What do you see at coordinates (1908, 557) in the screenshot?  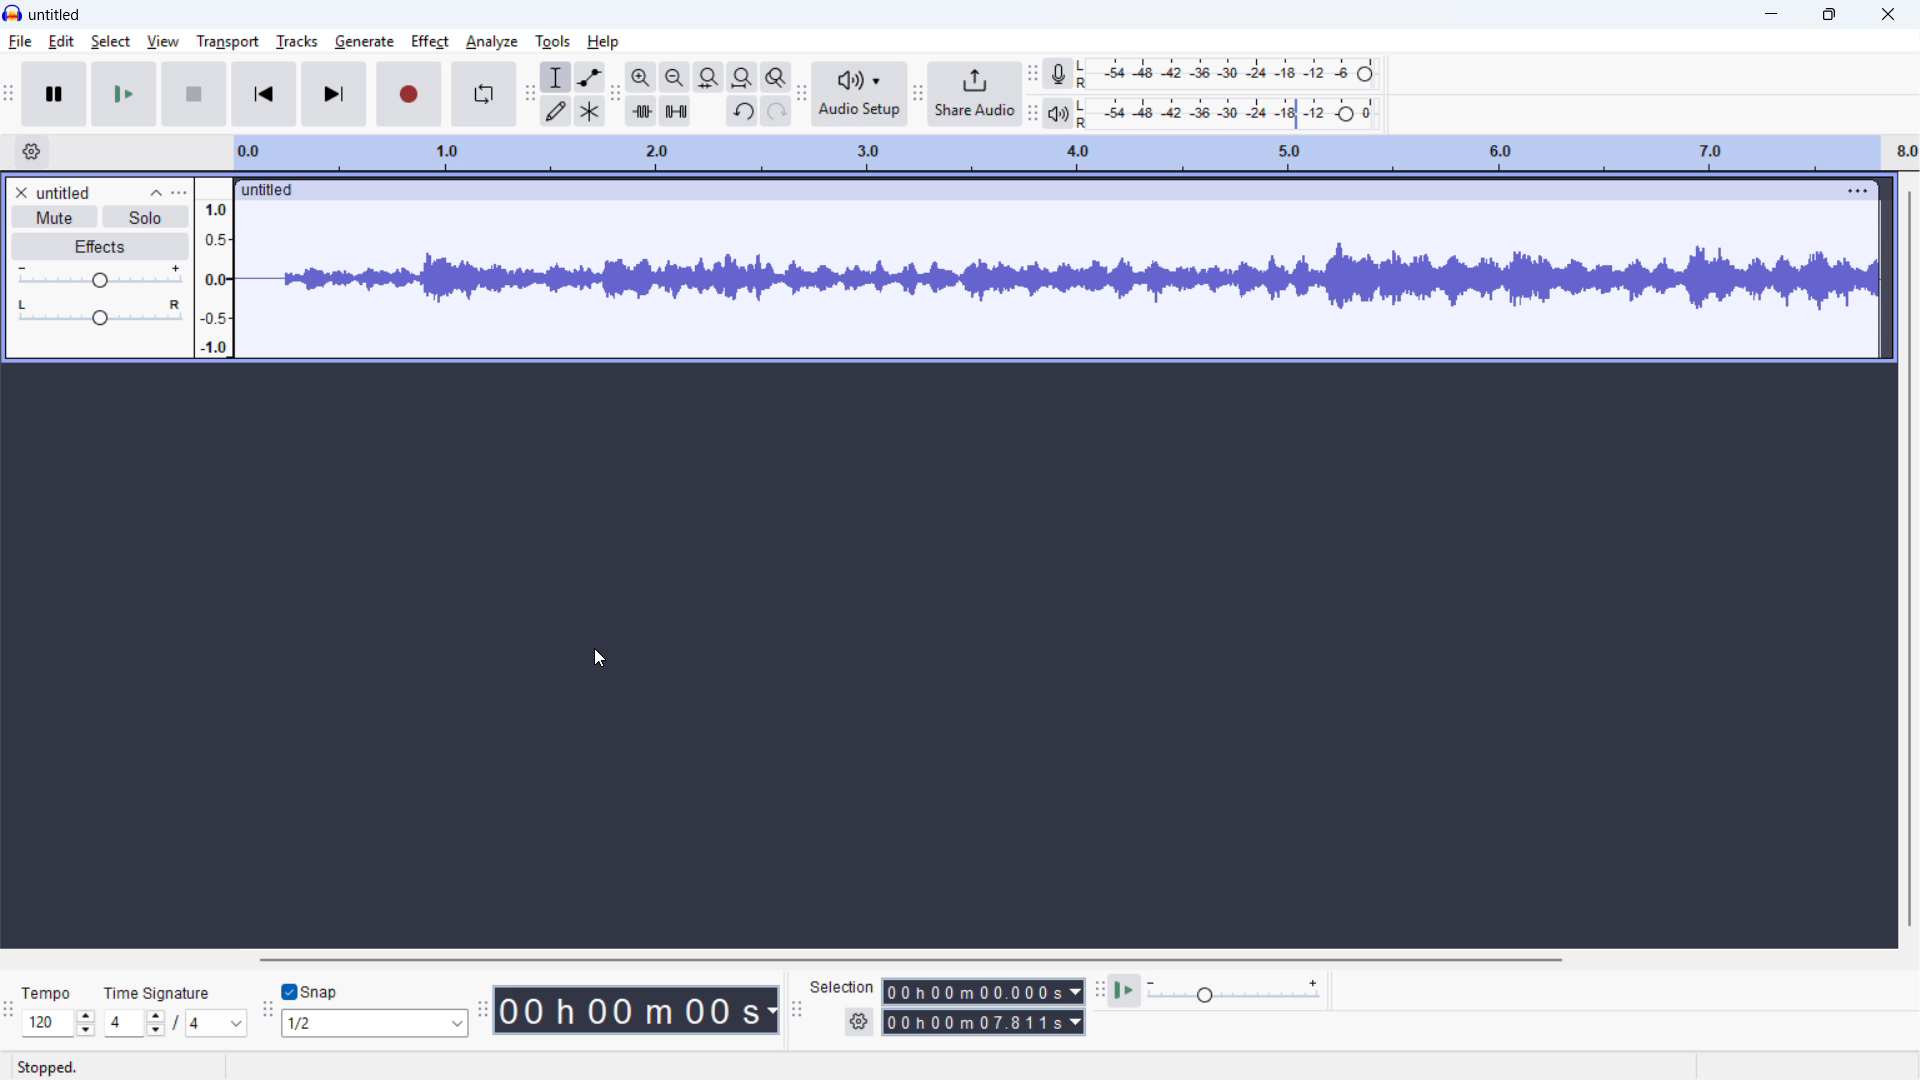 I see `vertical scrollbar` at bounding box center [1908, 557].